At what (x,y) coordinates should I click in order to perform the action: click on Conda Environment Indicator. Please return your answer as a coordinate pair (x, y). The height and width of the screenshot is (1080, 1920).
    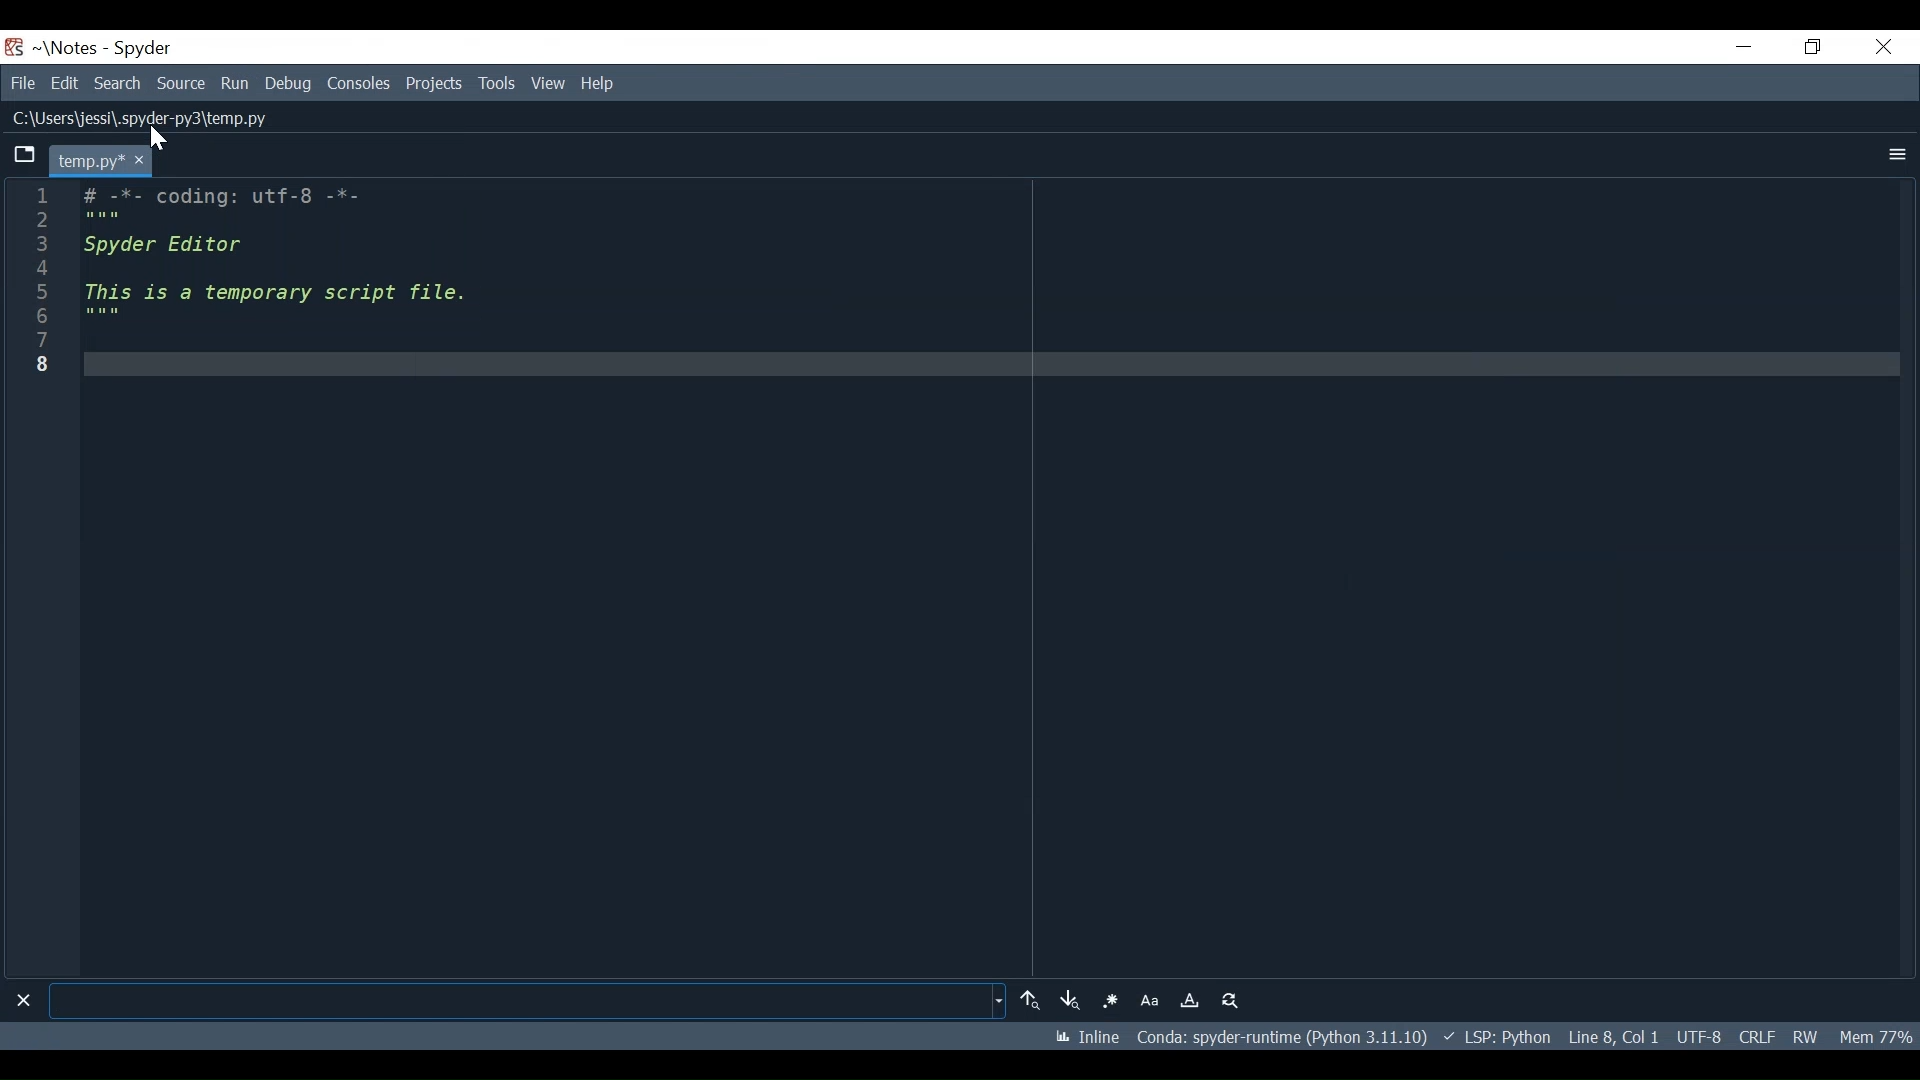
    Looking at the image, I should click on (1286, 1038).